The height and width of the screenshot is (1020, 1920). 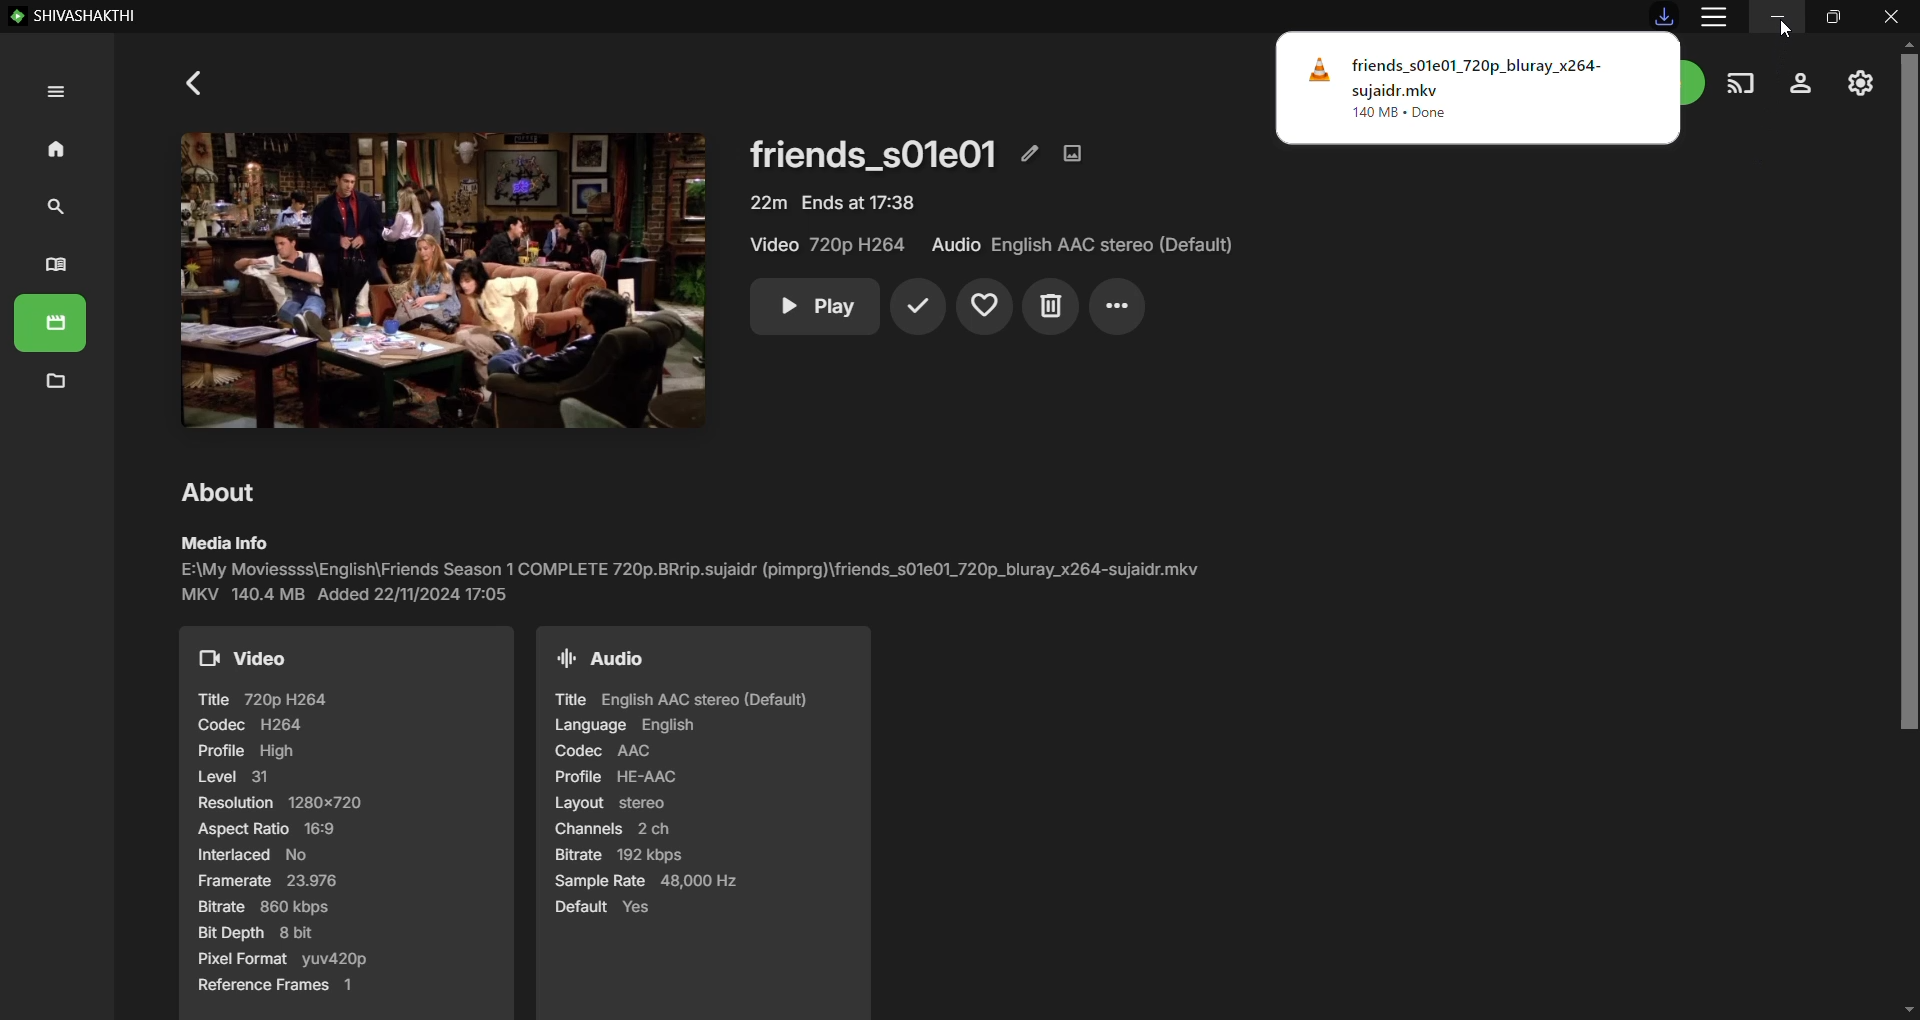 I want to click on Edit Metadata, so click(x=1030, y=152).